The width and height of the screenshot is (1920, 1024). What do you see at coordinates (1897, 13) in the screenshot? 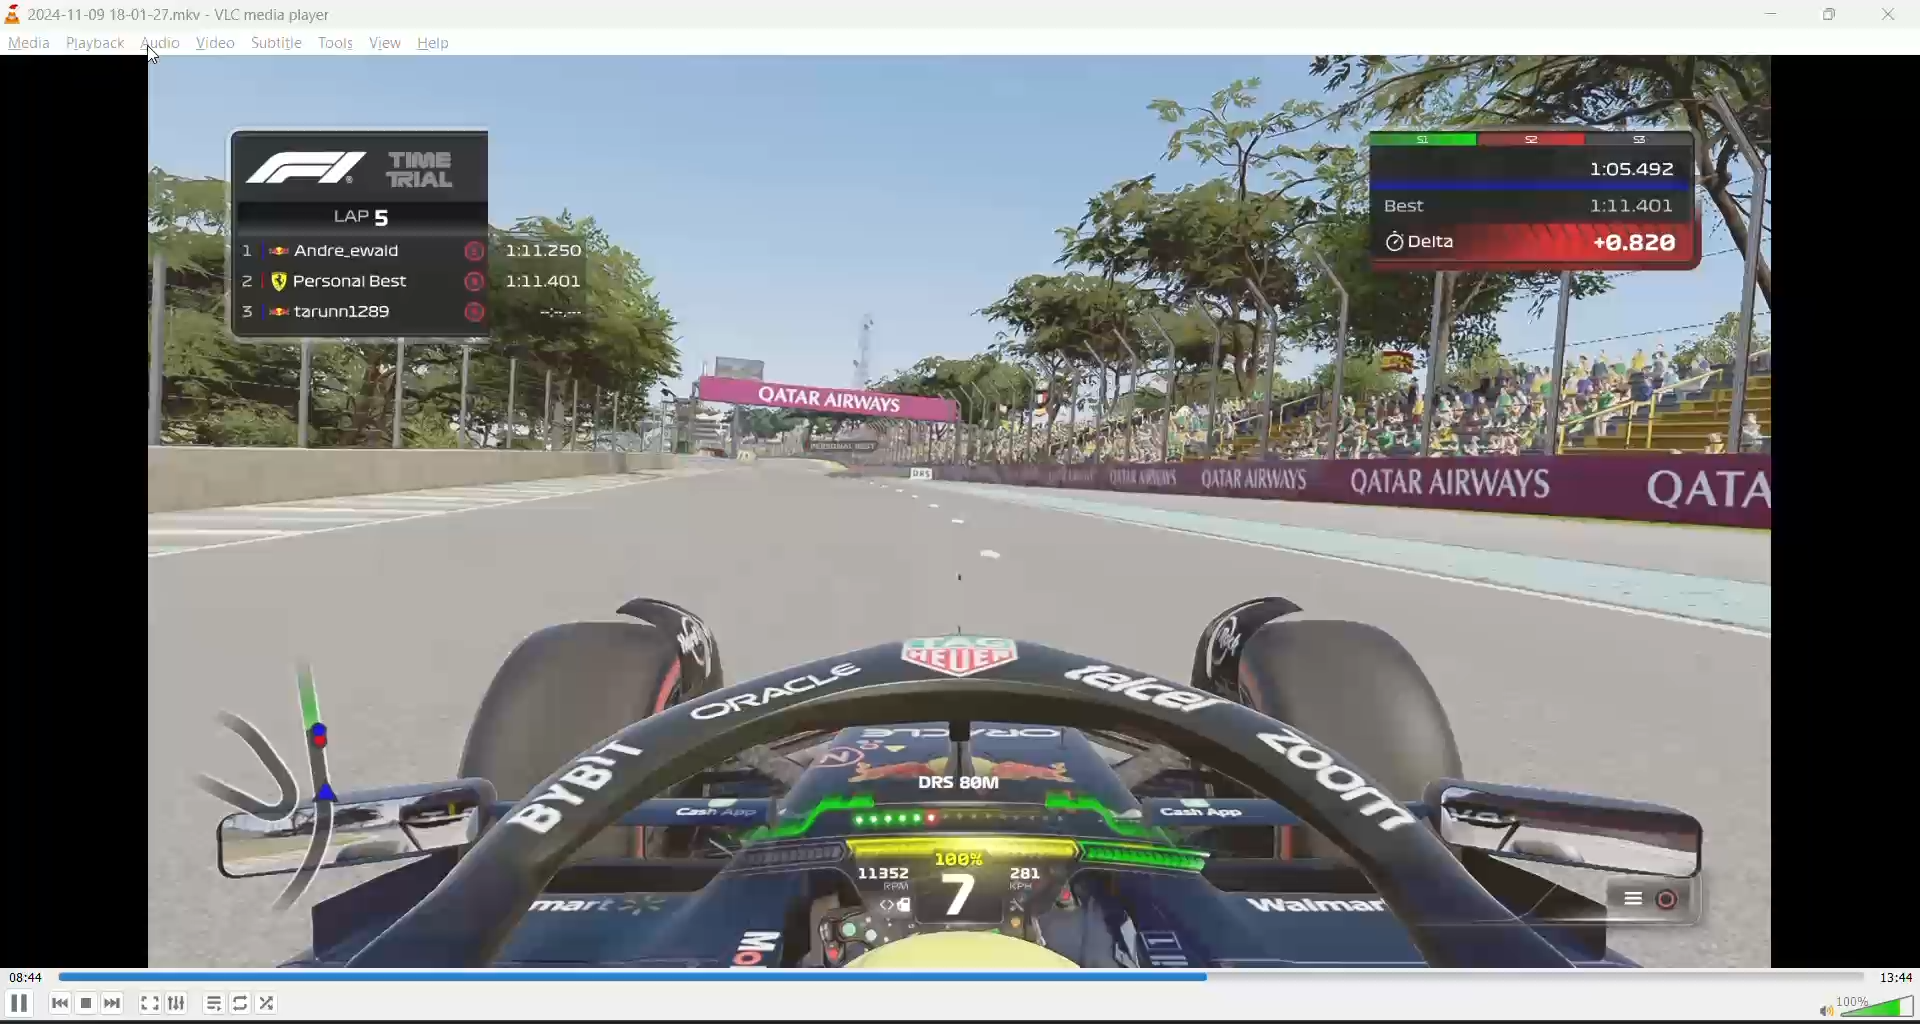
I see `close` at bounding box center [1897, 13].